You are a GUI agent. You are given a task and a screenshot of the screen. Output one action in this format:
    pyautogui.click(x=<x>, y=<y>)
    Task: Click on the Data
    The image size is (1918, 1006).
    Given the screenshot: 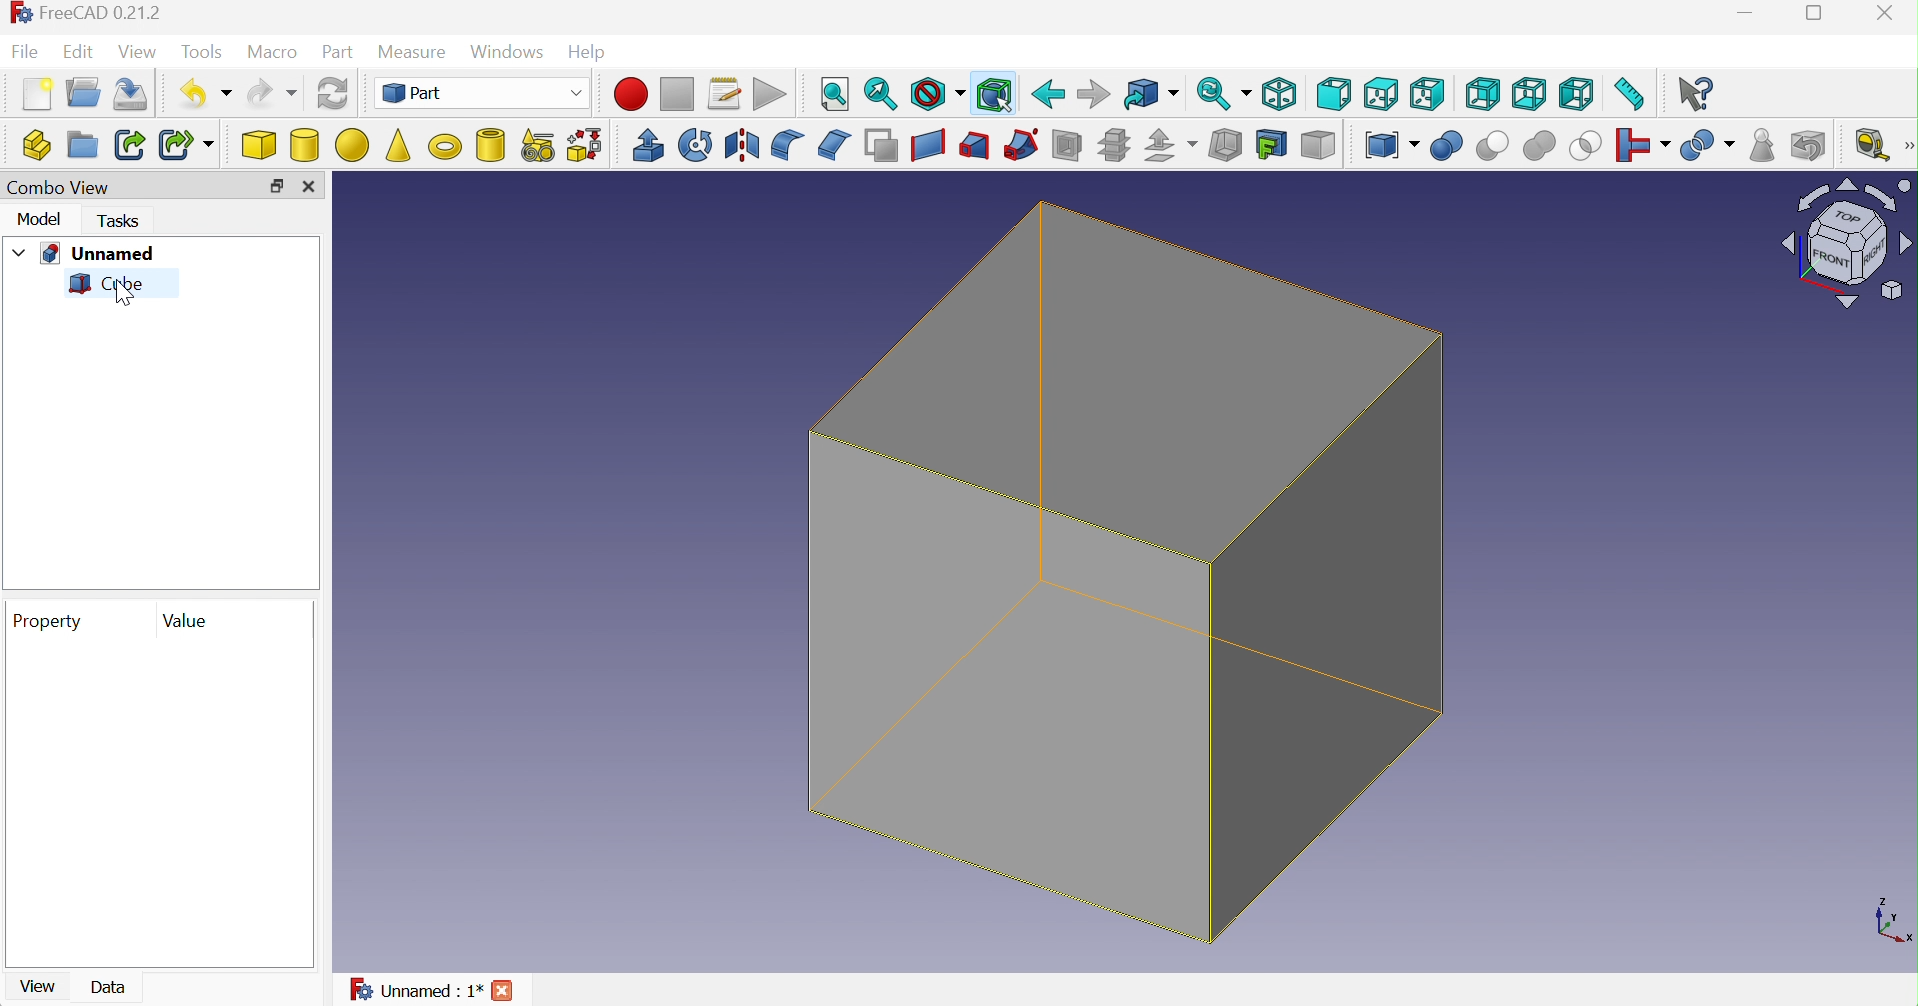 What is the action you would take?
    pyautogui.click(x=112, y=988)
    